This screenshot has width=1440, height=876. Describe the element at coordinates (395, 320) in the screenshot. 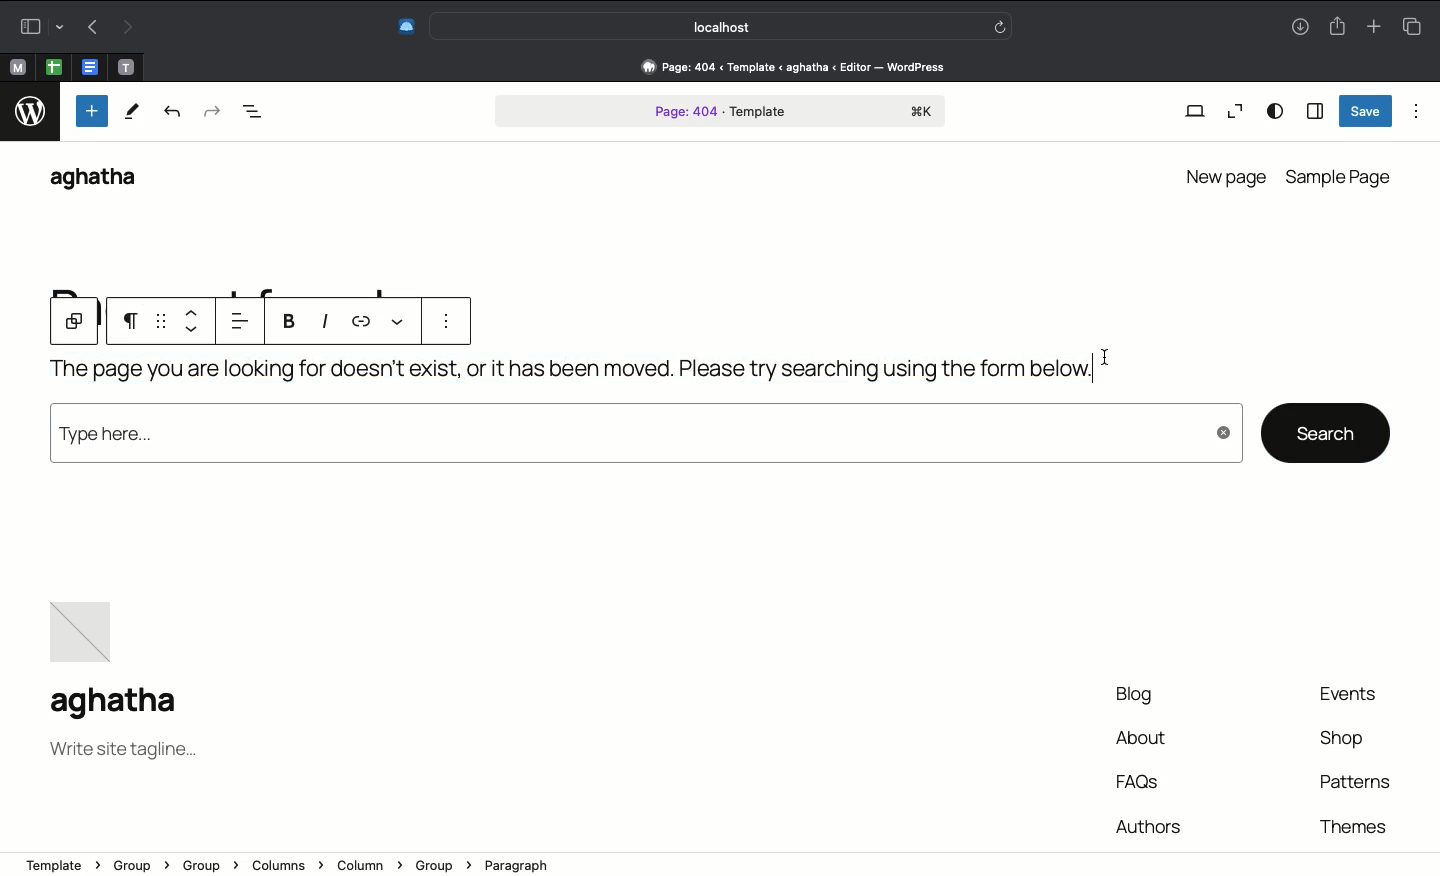

I see `View more` at that location.